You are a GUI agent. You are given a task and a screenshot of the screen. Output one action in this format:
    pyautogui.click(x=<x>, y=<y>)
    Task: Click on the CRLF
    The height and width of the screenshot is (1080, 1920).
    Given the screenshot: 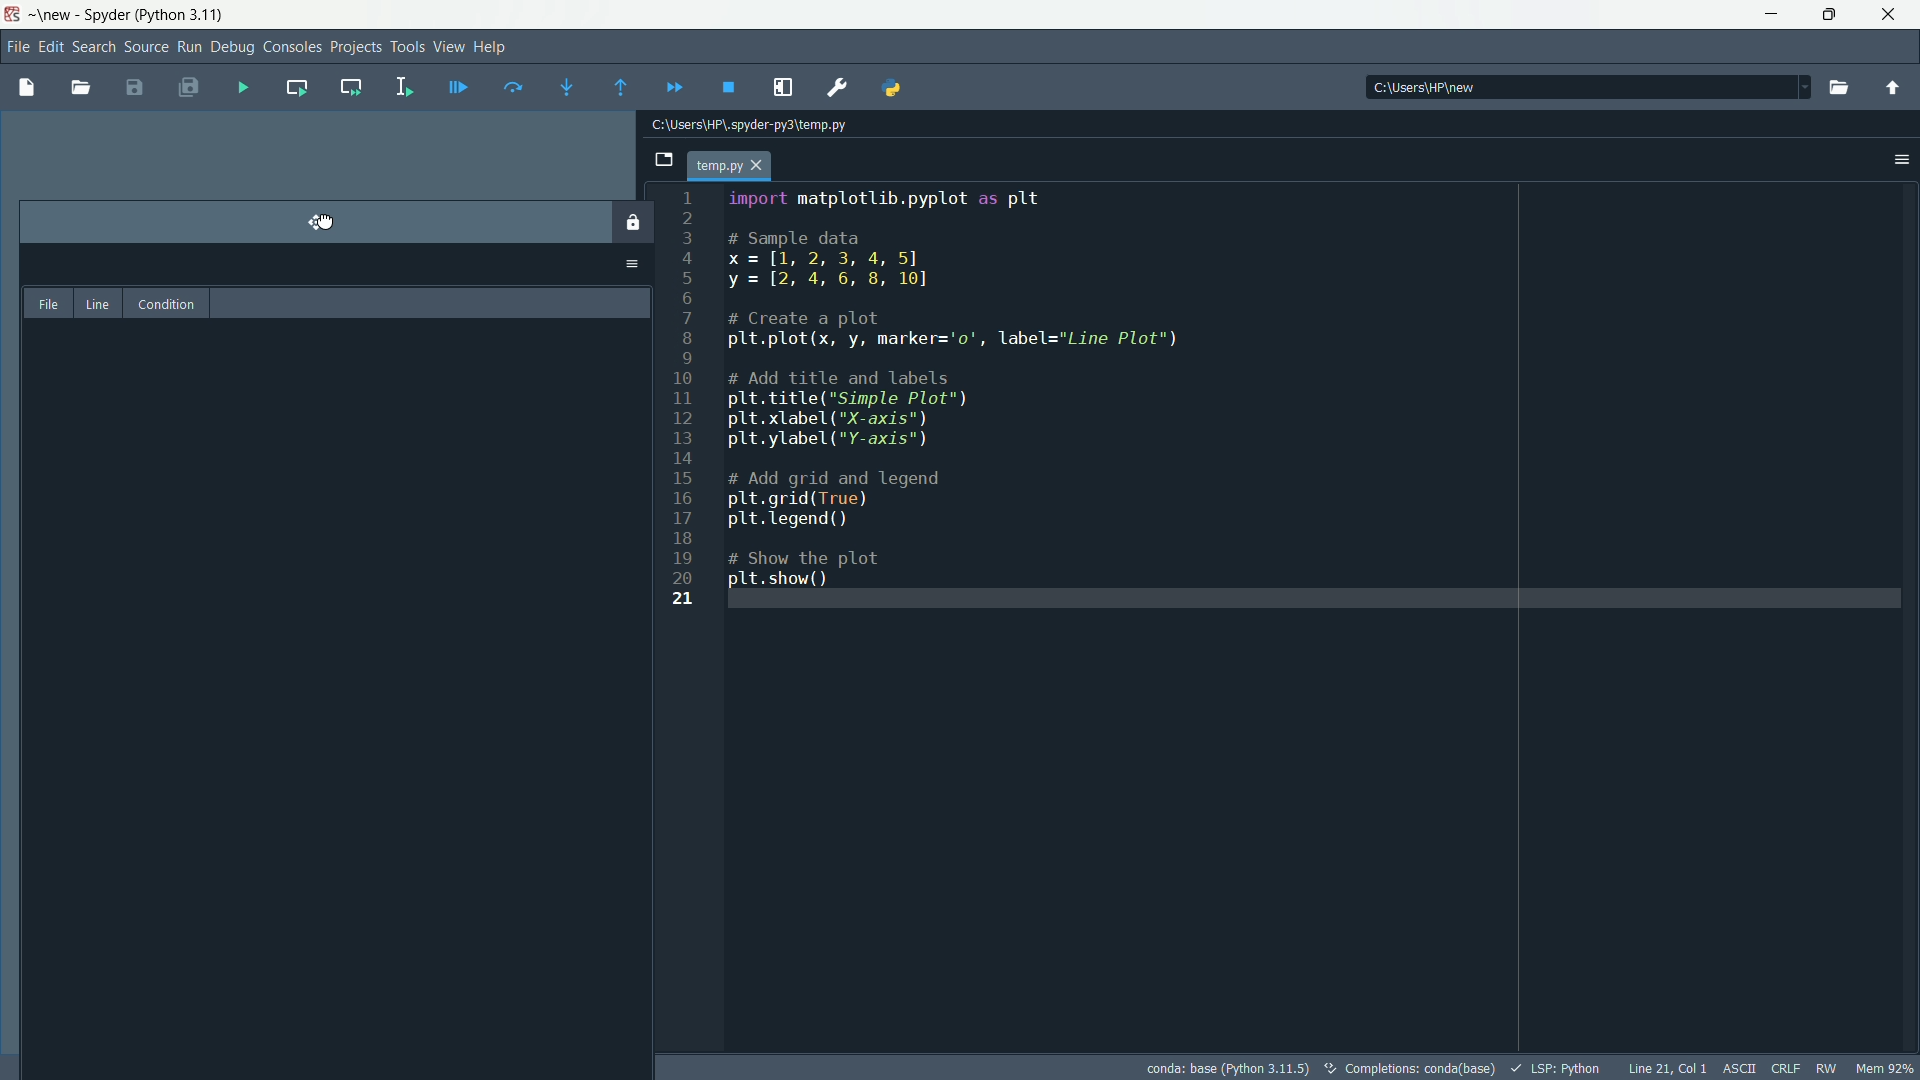 What is the action you would take?
    pyautogui.click(x=1785, y=1069)
    